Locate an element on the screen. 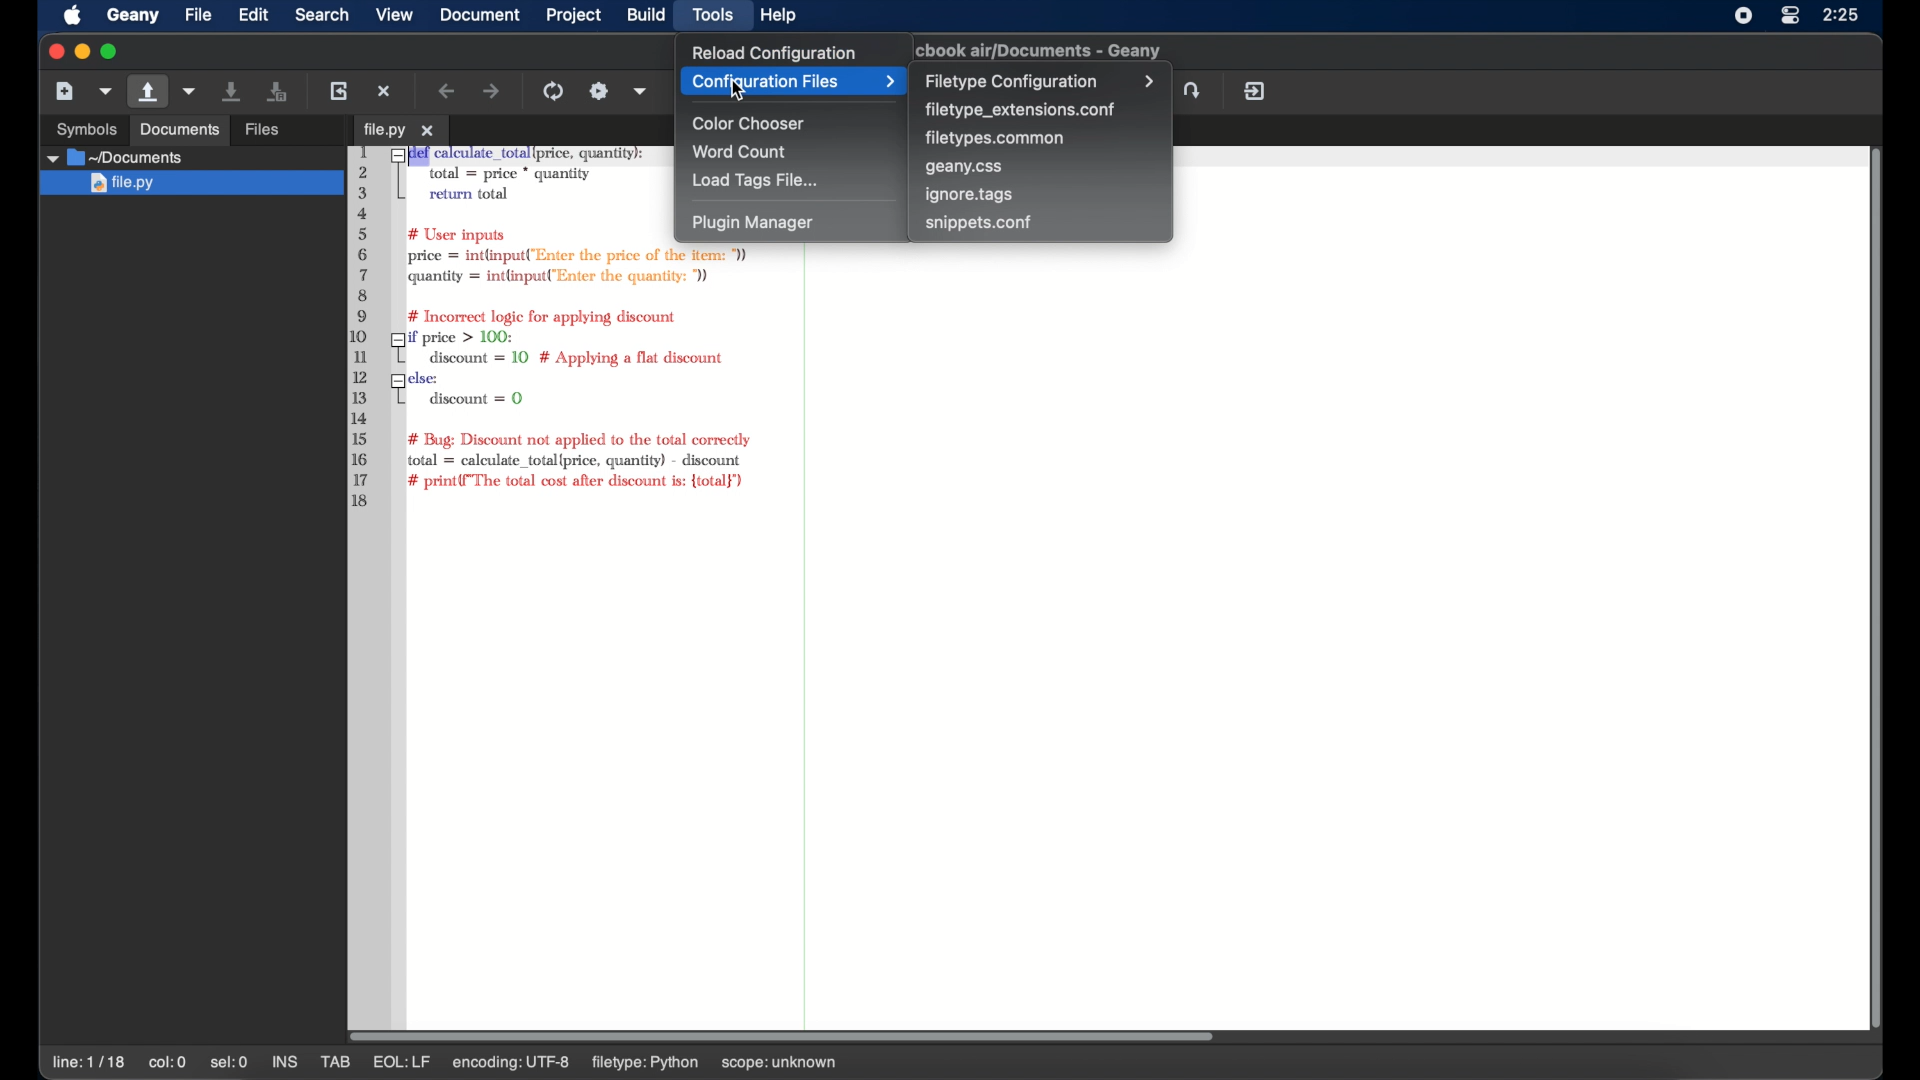 The image size is (1920, 1080). line: 17/18 is located at coordinates (91, 1063).